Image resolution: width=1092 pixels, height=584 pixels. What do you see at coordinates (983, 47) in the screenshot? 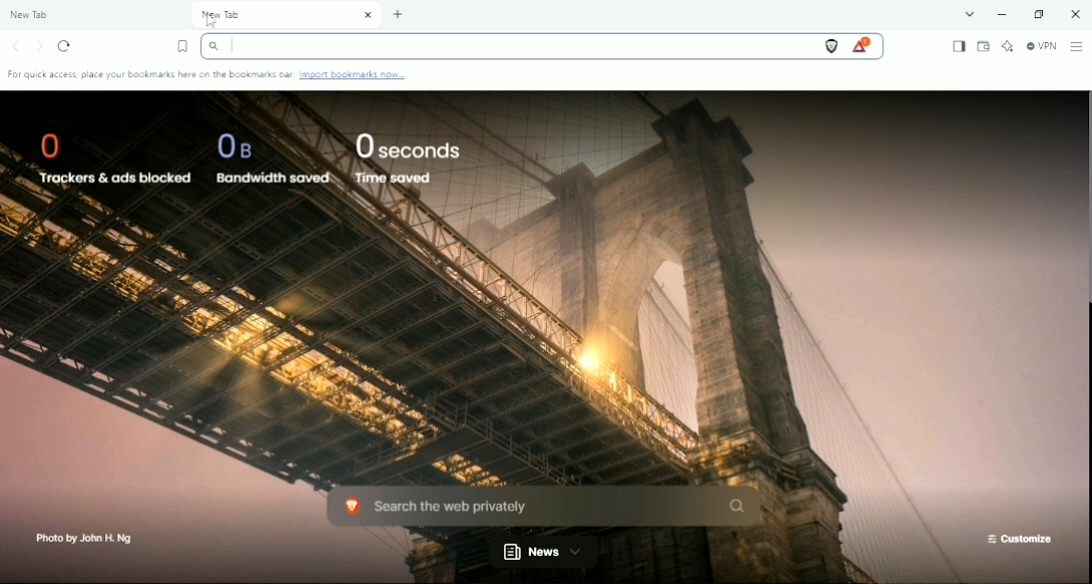
I see `Wallet` at bounding box center [983, 47].